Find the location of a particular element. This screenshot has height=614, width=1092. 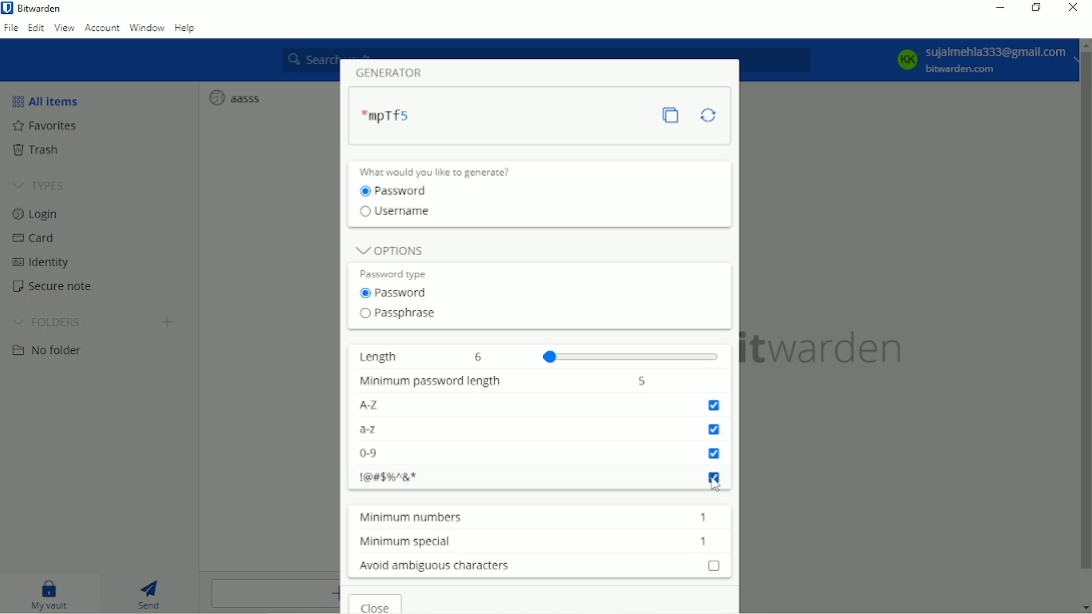

Trash is located at coordinates (44, 151).